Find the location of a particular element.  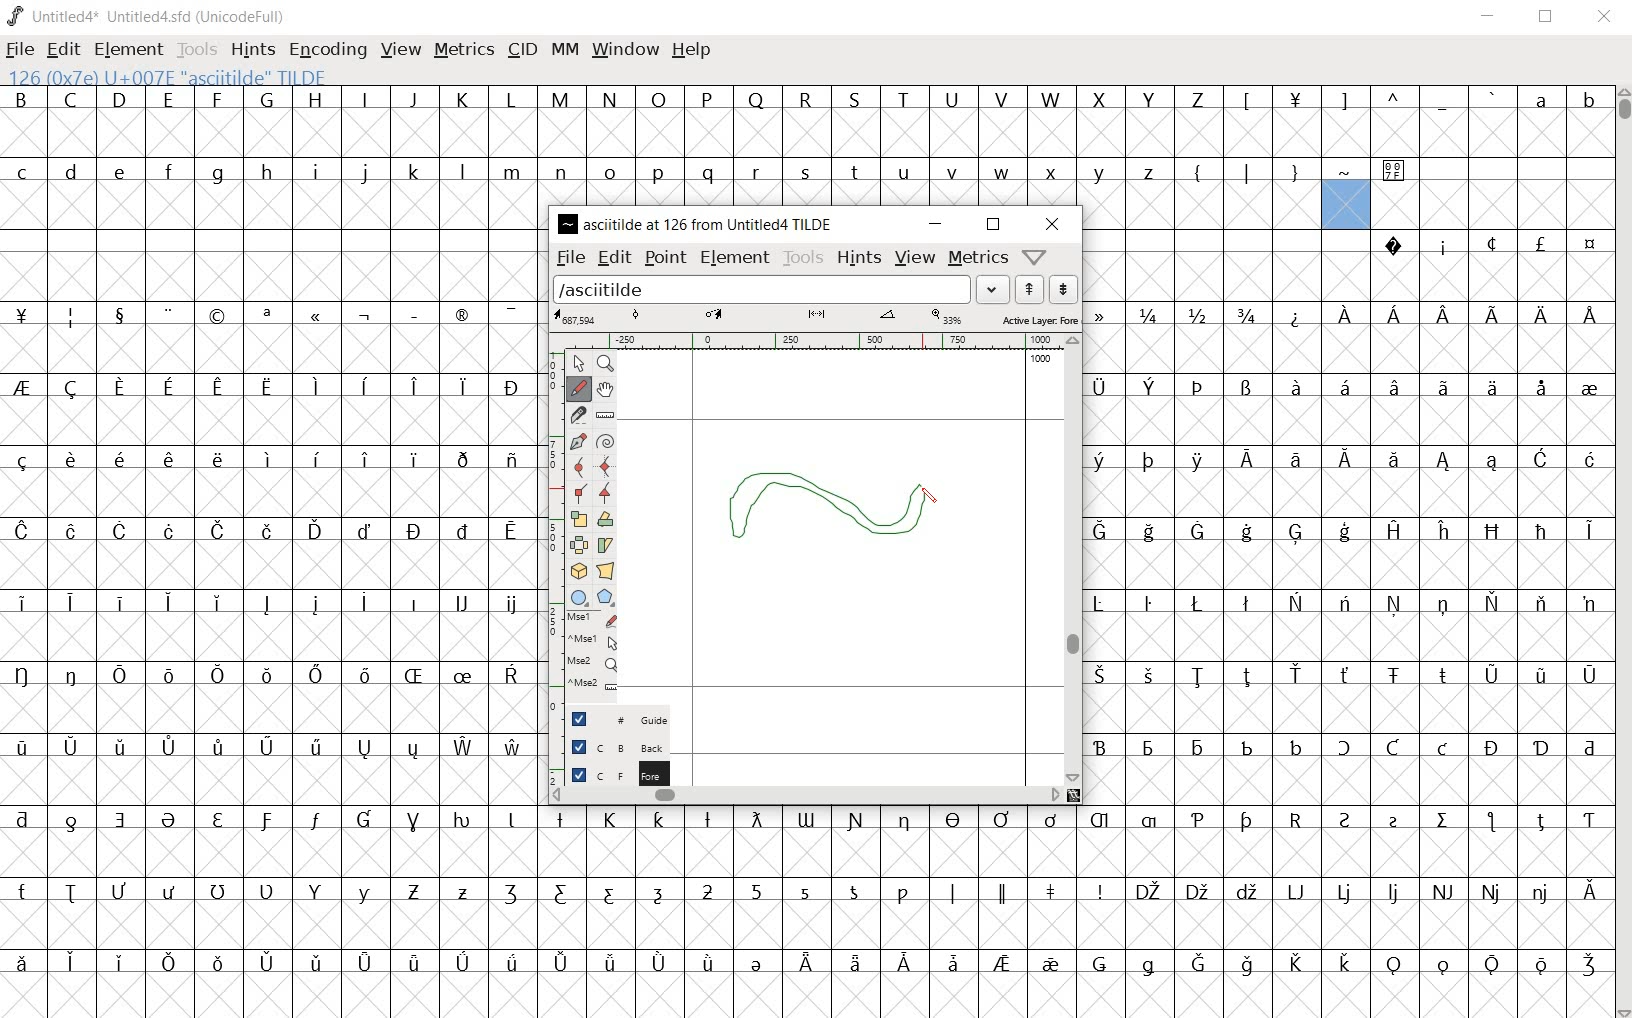

scroll by hand is located at coordinates (606, 390).